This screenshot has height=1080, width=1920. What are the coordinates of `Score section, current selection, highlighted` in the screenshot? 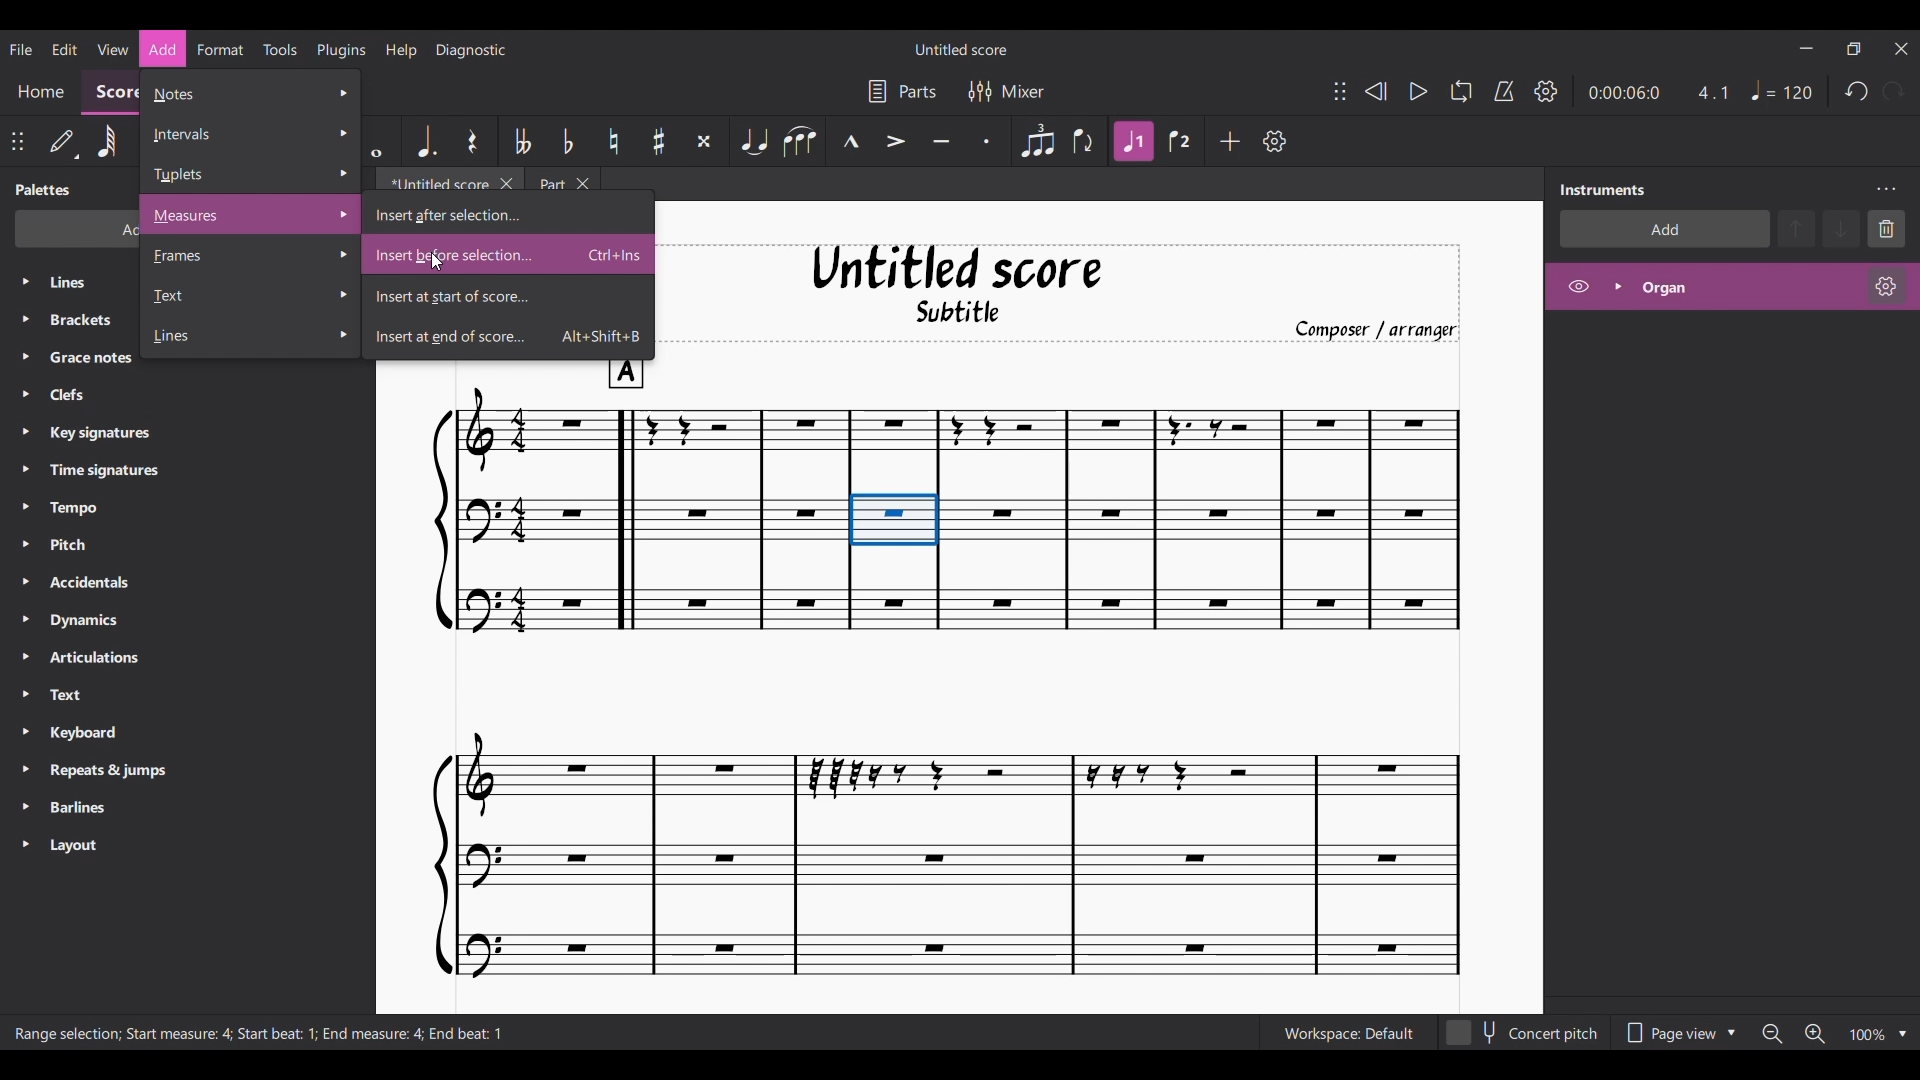 It's located at (107, 91).